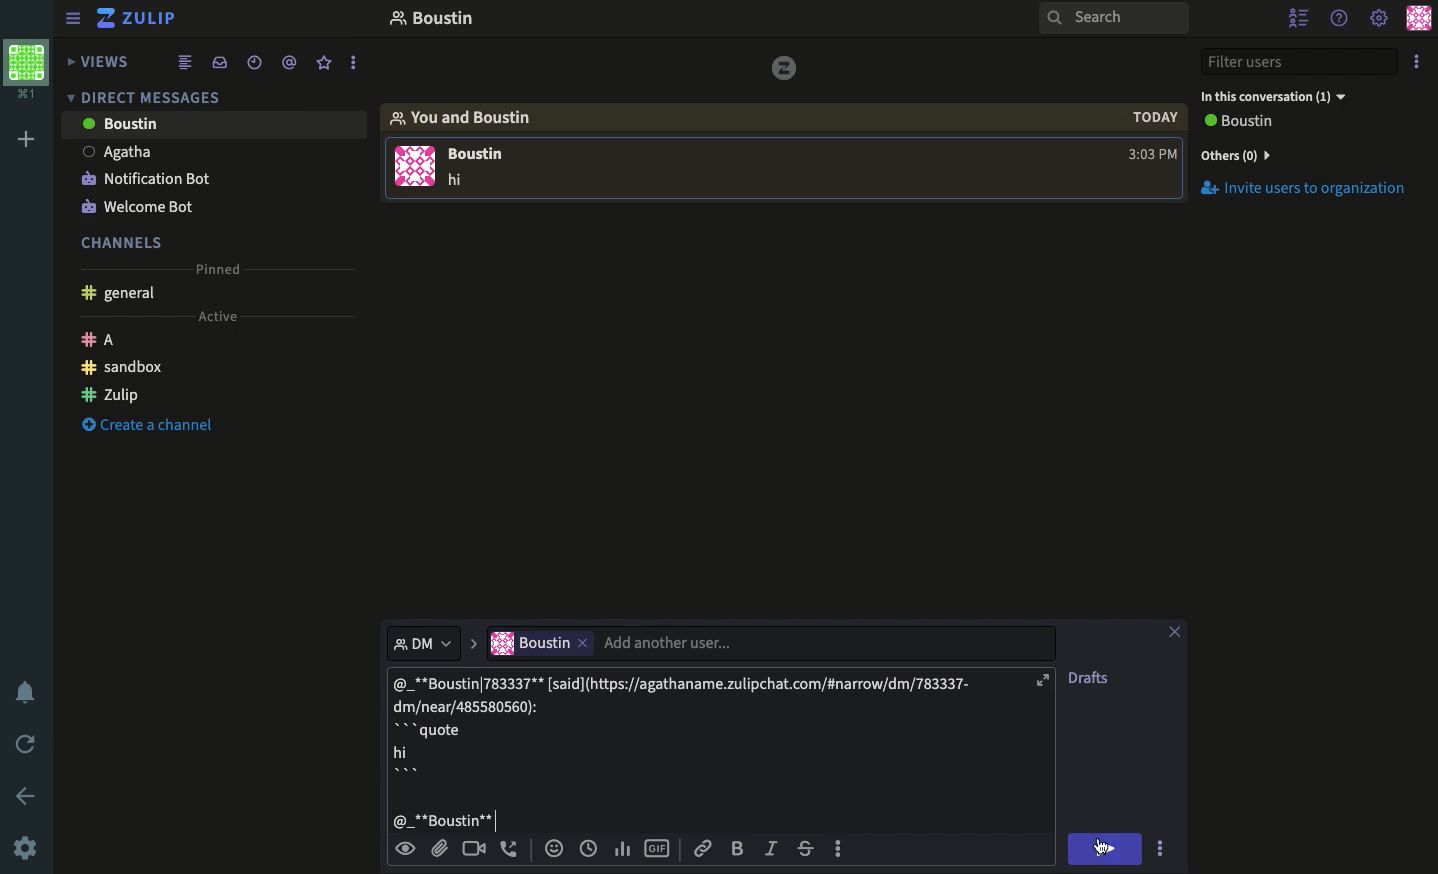 The width and height of the screenshot is (1438, 874). Describe the element at coordinates (1313, 190) in the screenshot. I see `Invite users to organization` at that location.